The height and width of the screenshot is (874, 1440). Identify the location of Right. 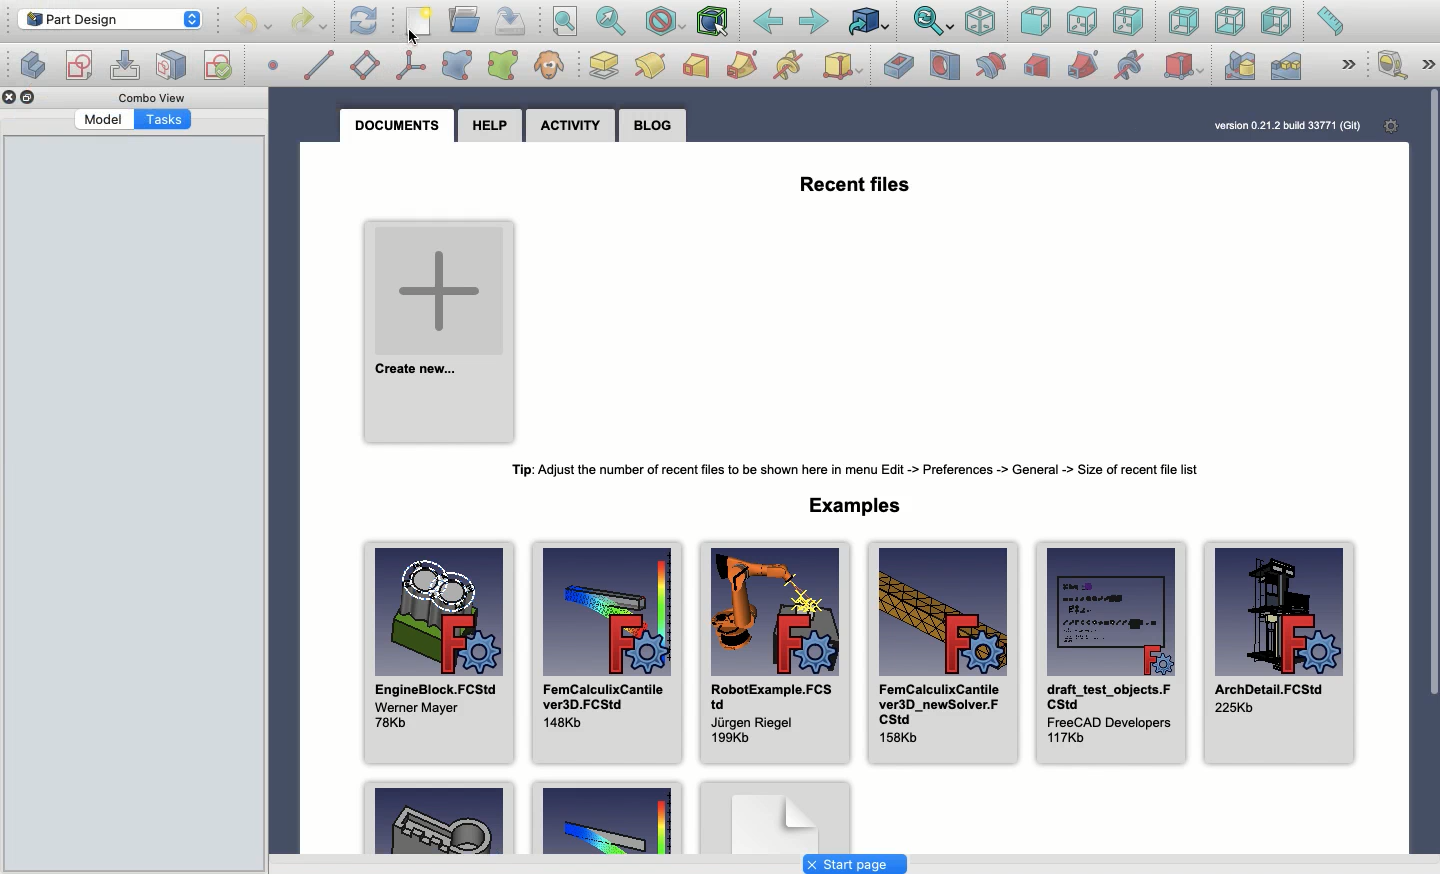
(1131, 21).